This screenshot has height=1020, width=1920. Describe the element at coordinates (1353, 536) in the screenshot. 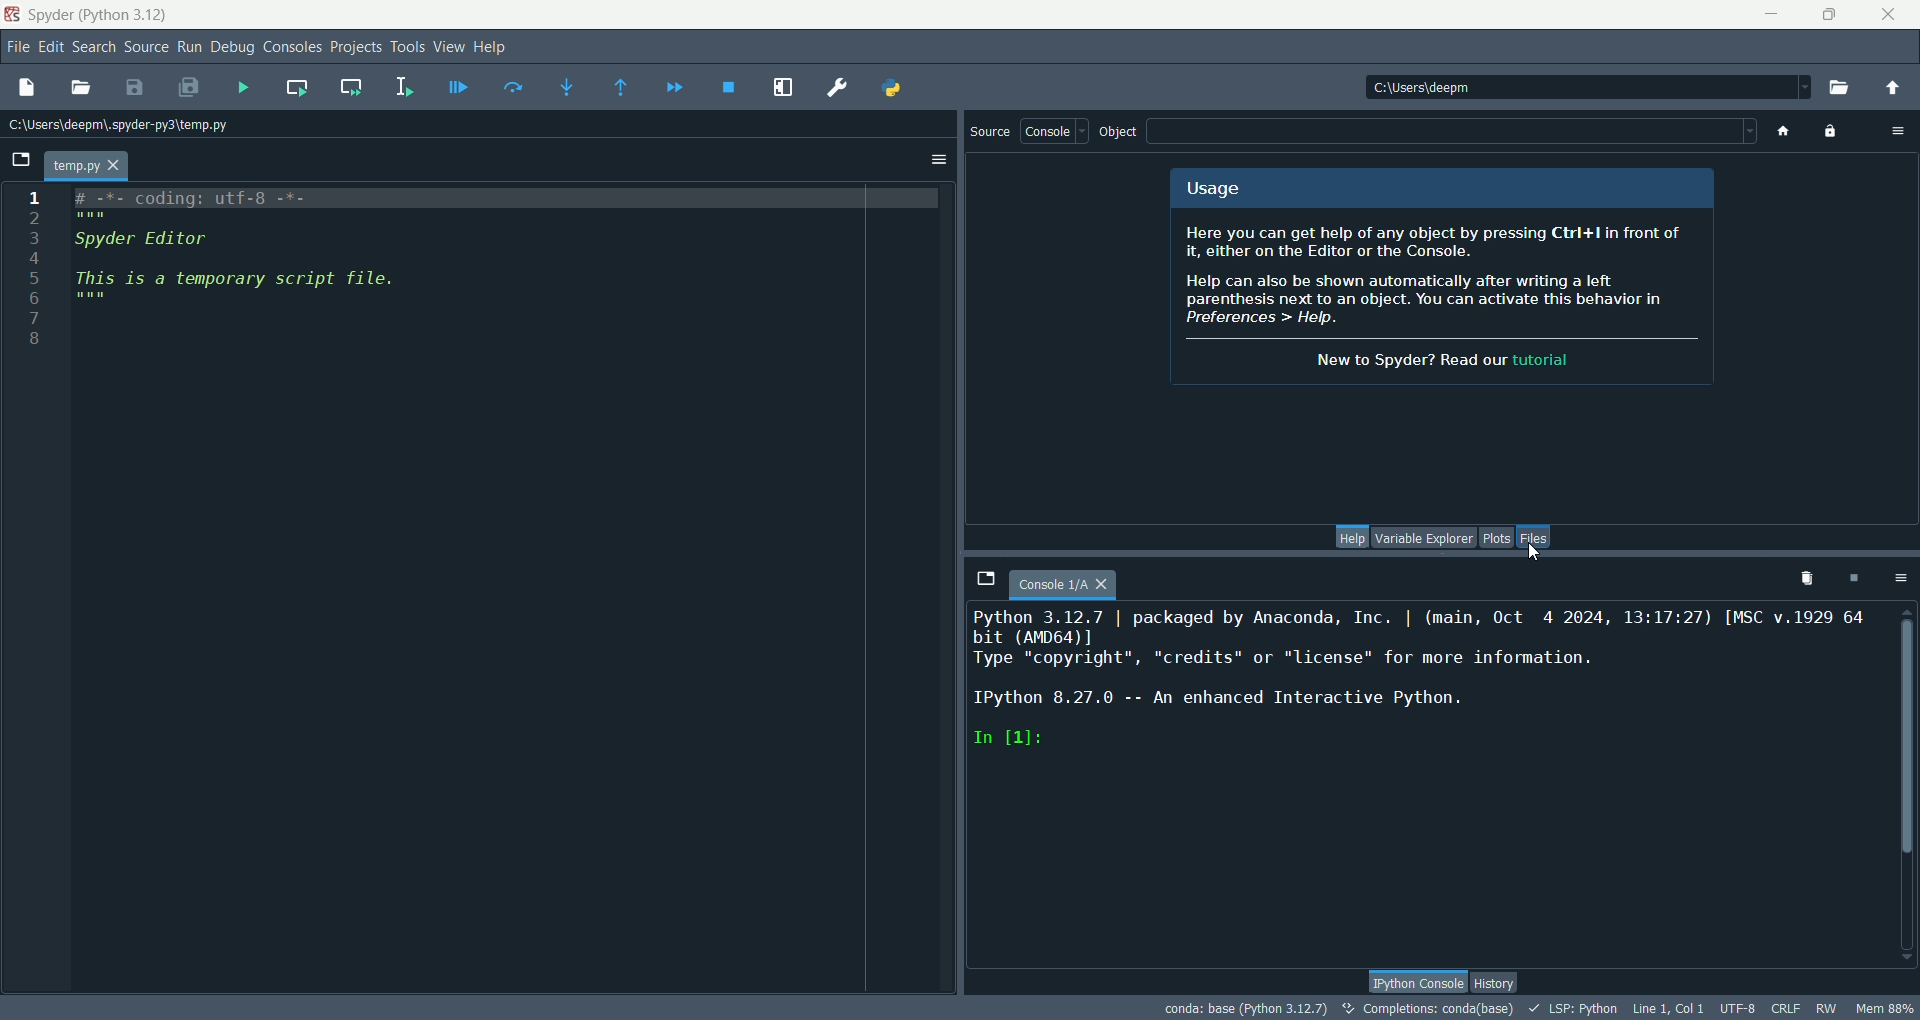

I see `help` at that location.